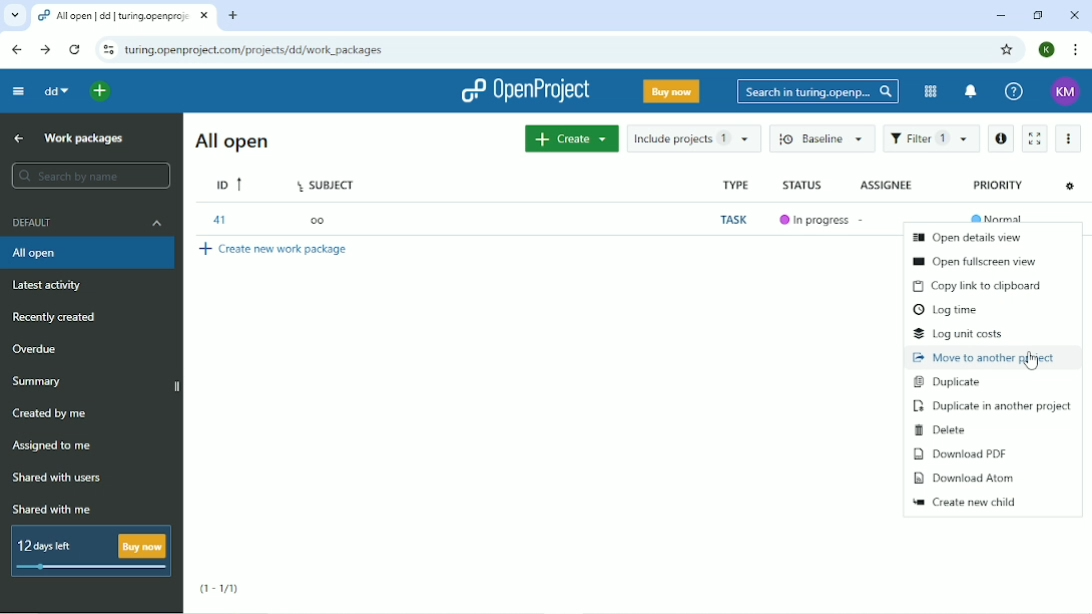 The height and width of the screenshot is (614, 1092). Describe the element at coordinates (968, 236) in the screenshot. I see `Open details view` at that location.